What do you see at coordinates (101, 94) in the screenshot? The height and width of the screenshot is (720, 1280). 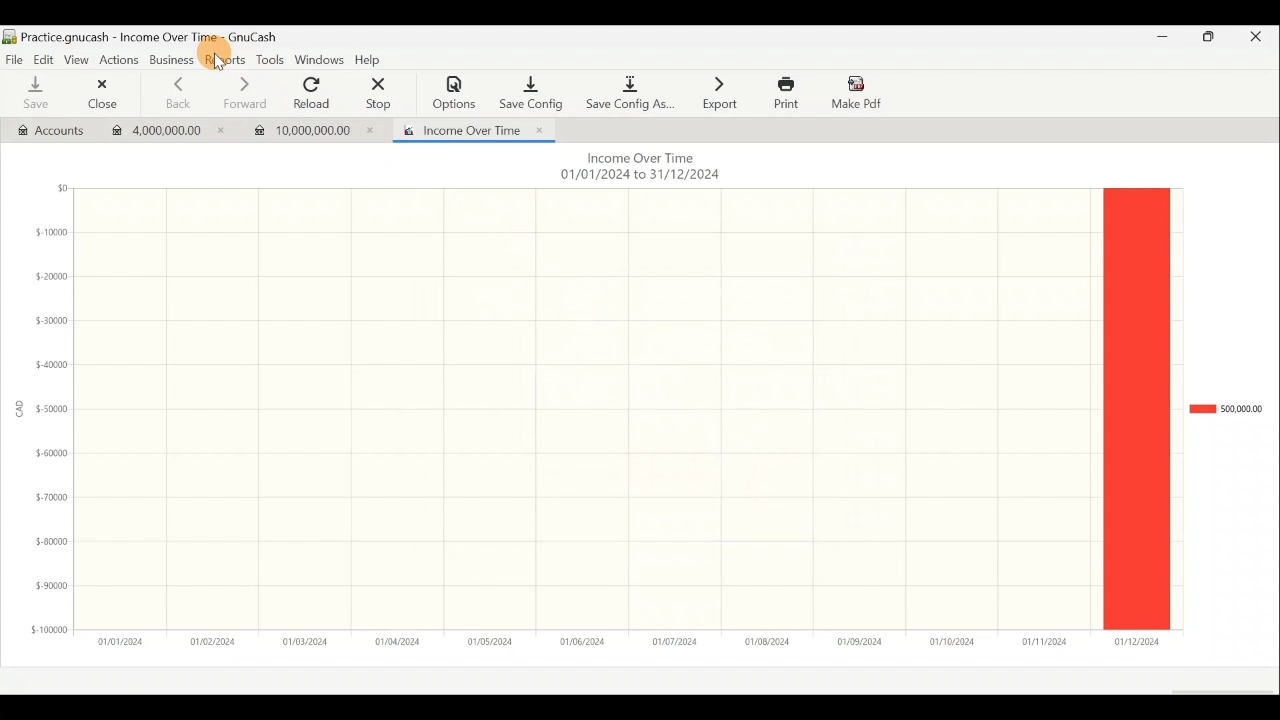 I see `Close` at bounding box center [101, 94].